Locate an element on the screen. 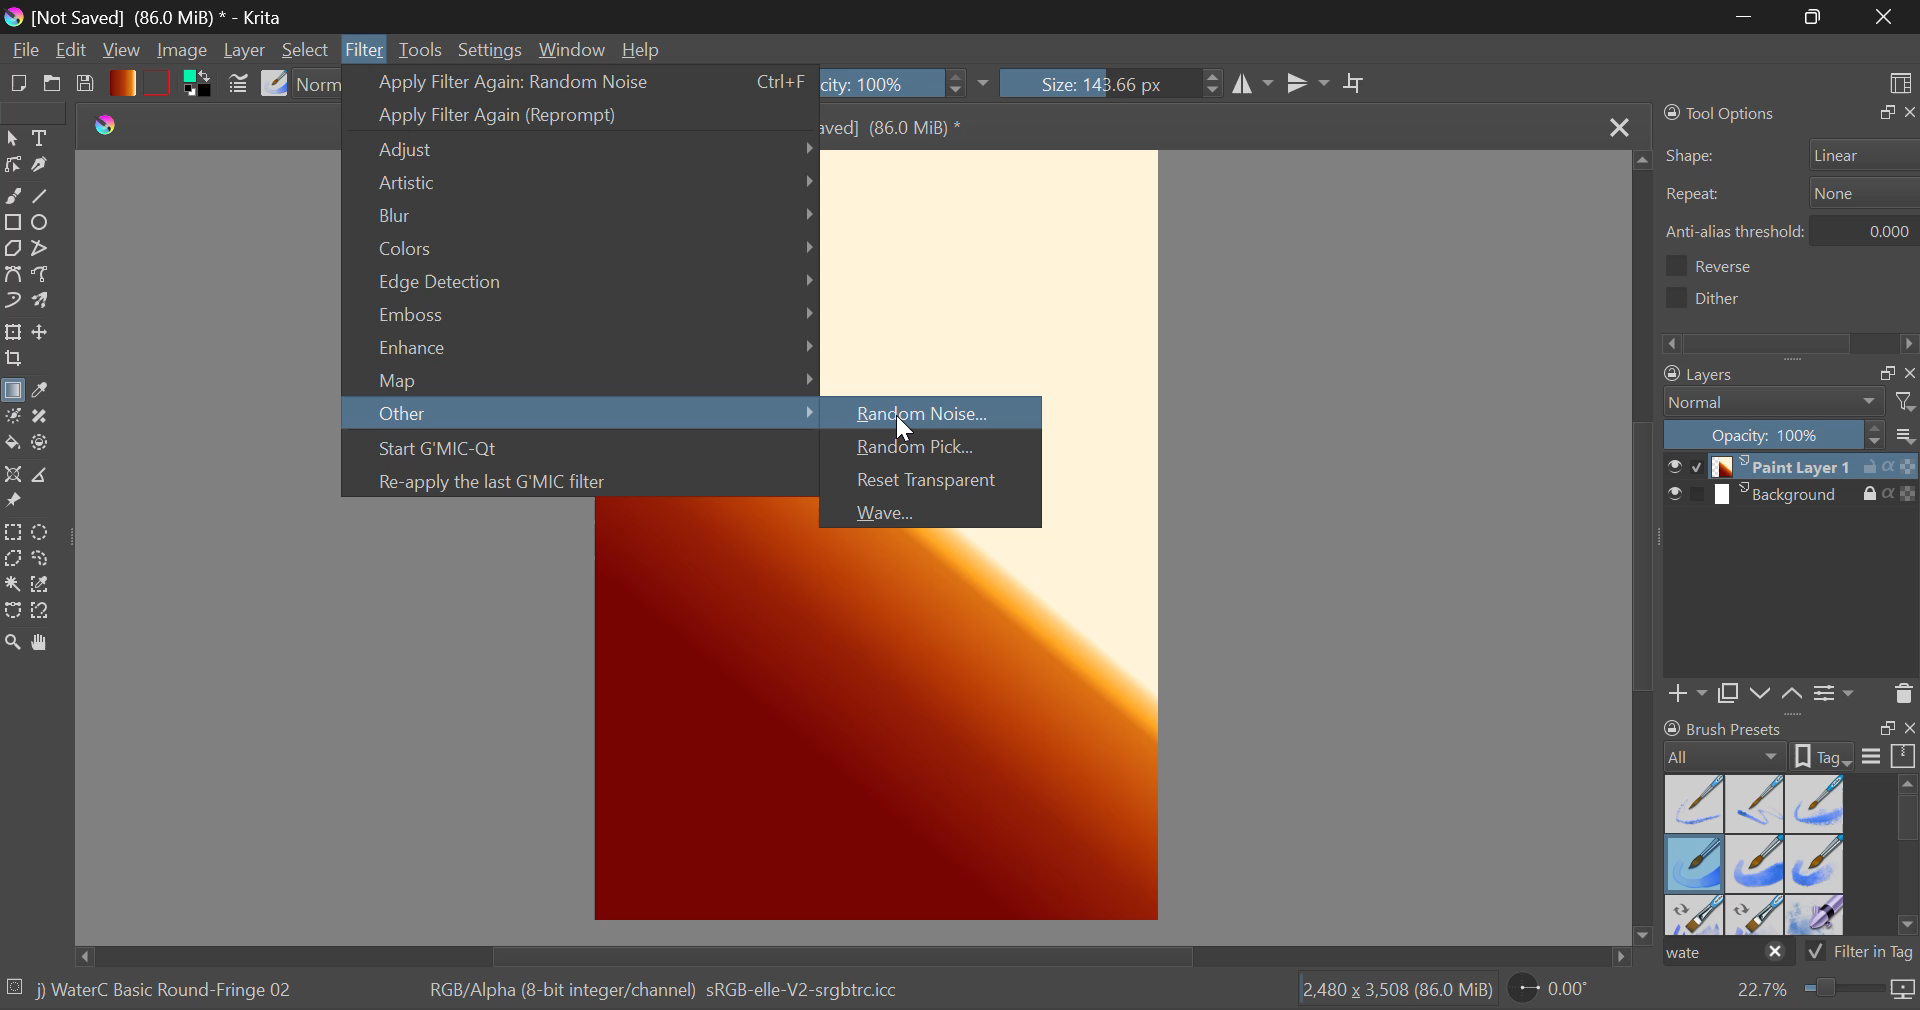  Ellipses is located at coordinates (47, 223).